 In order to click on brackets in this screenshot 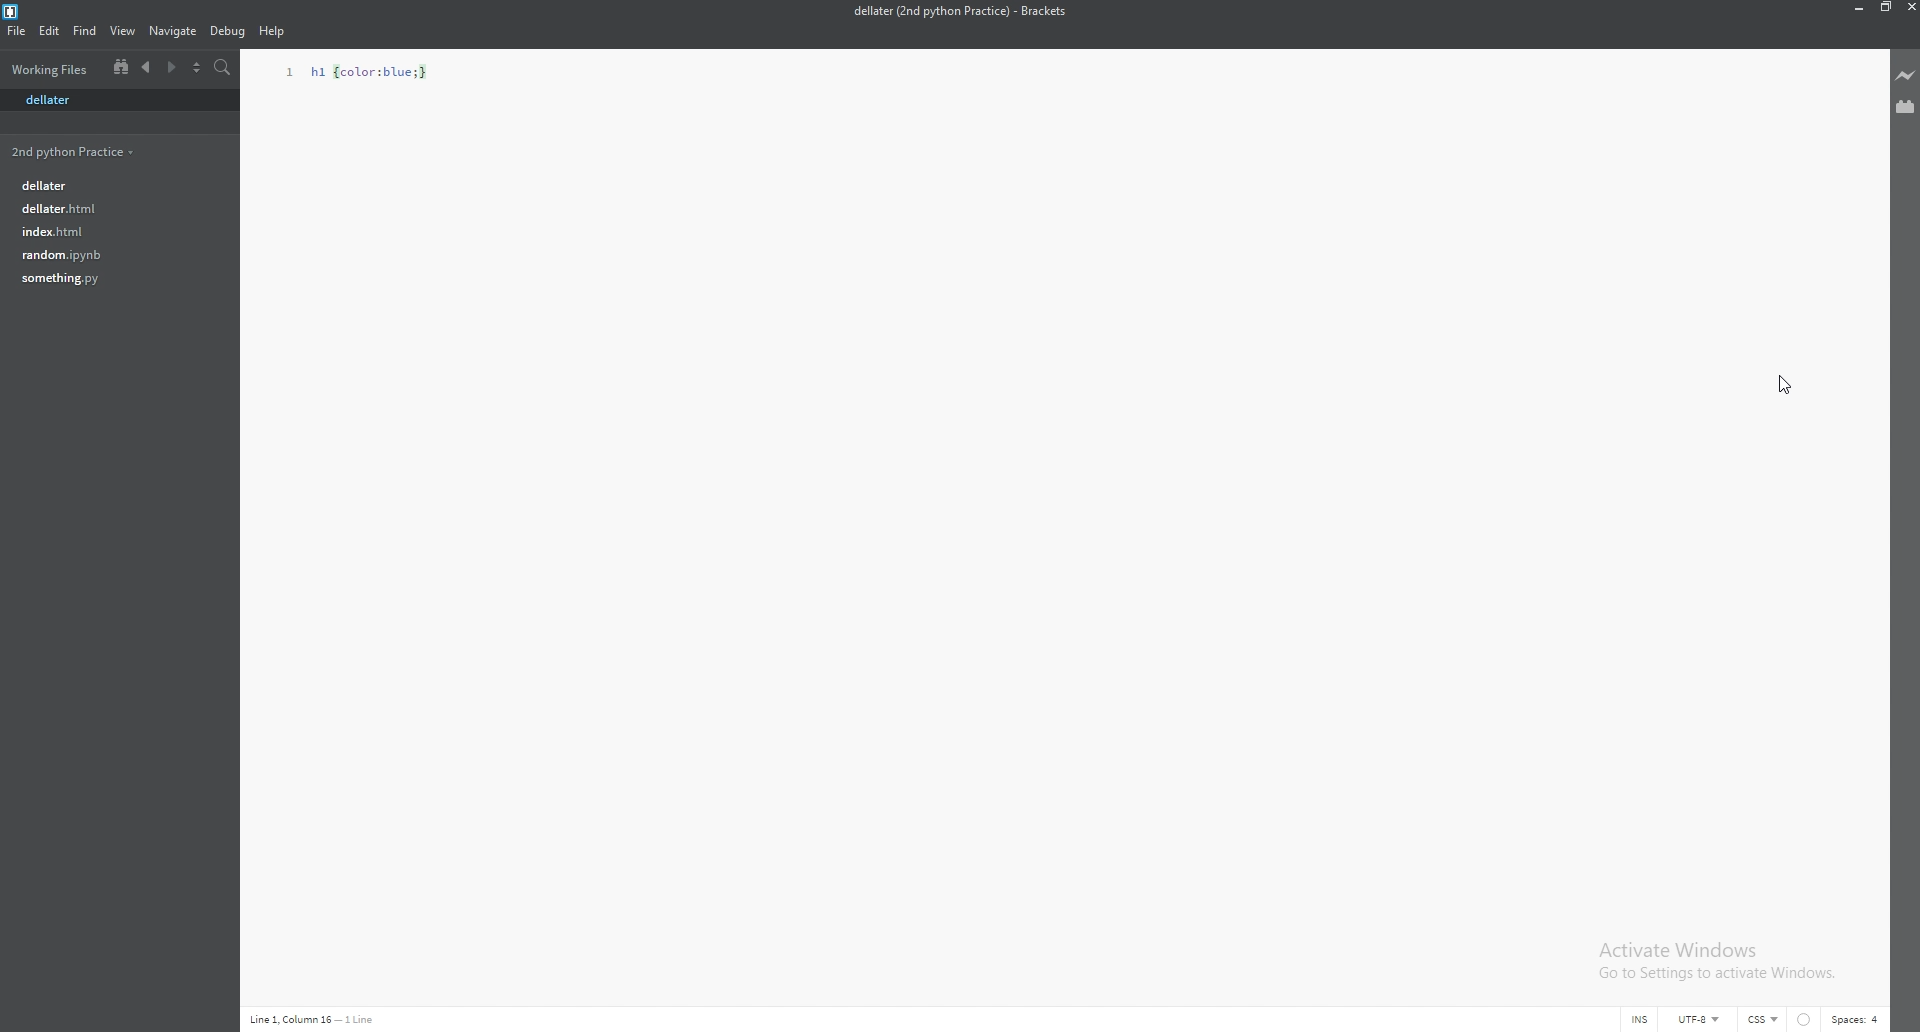, I will do `click(12, 12)`.